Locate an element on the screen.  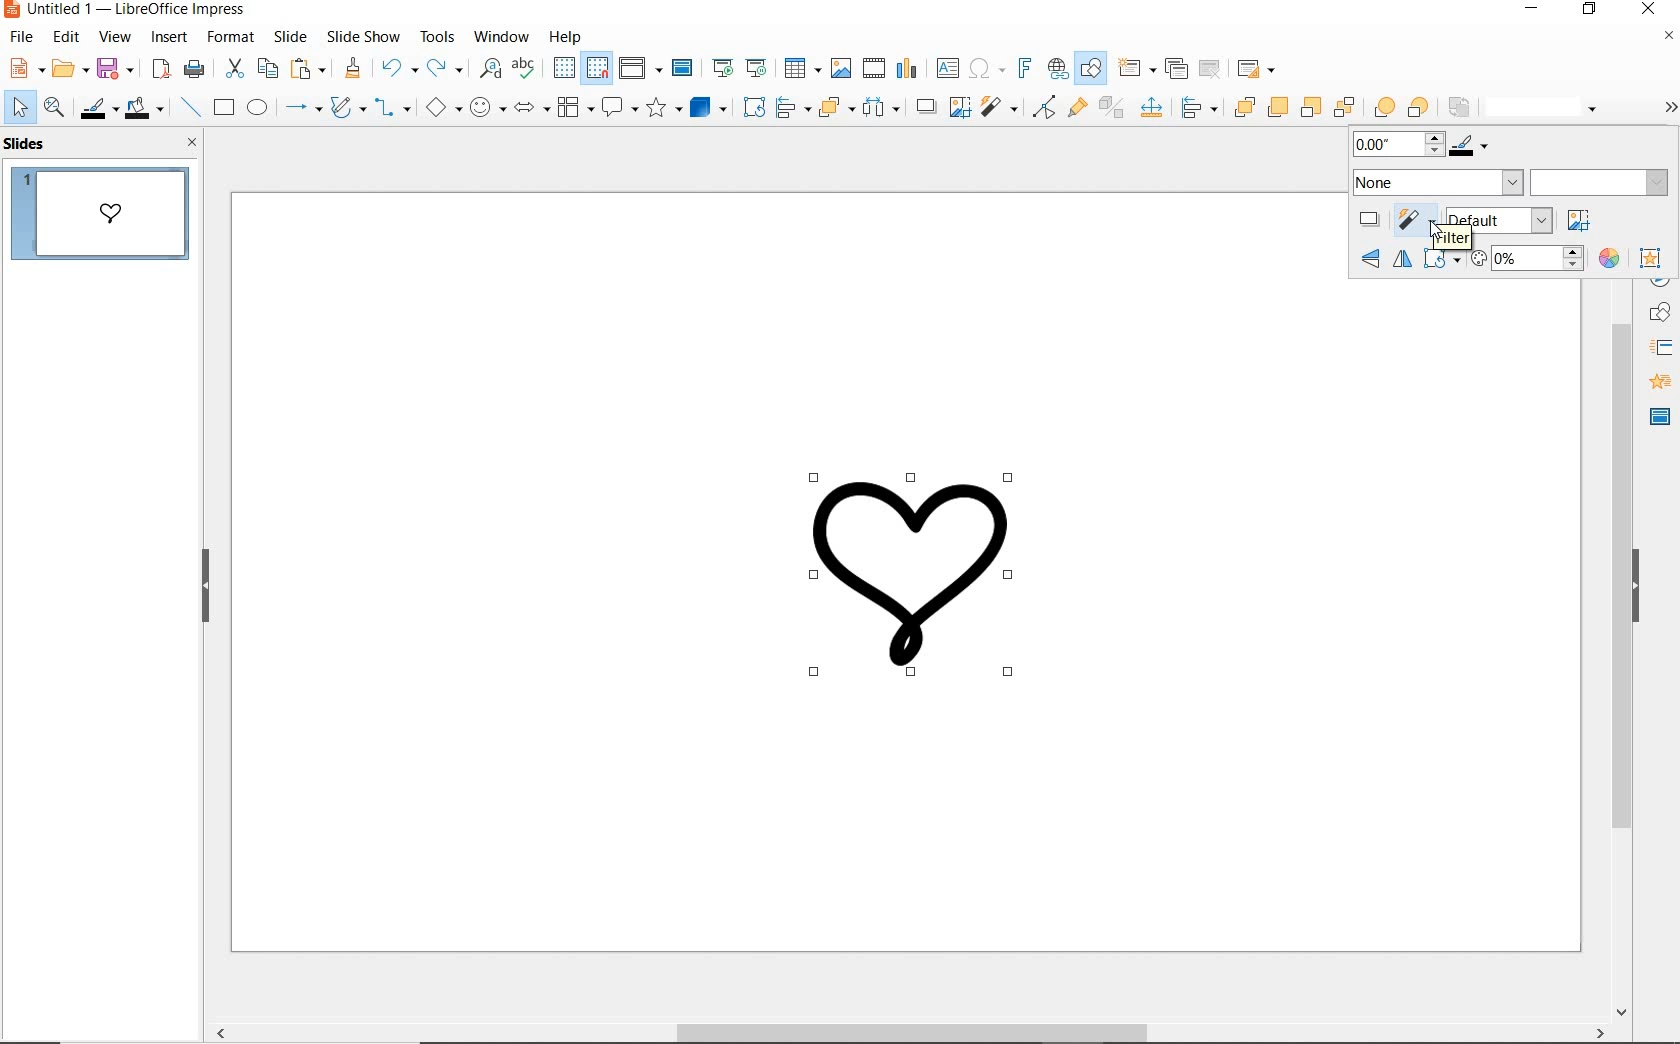
image mode is located at coordinates (1498, 221).